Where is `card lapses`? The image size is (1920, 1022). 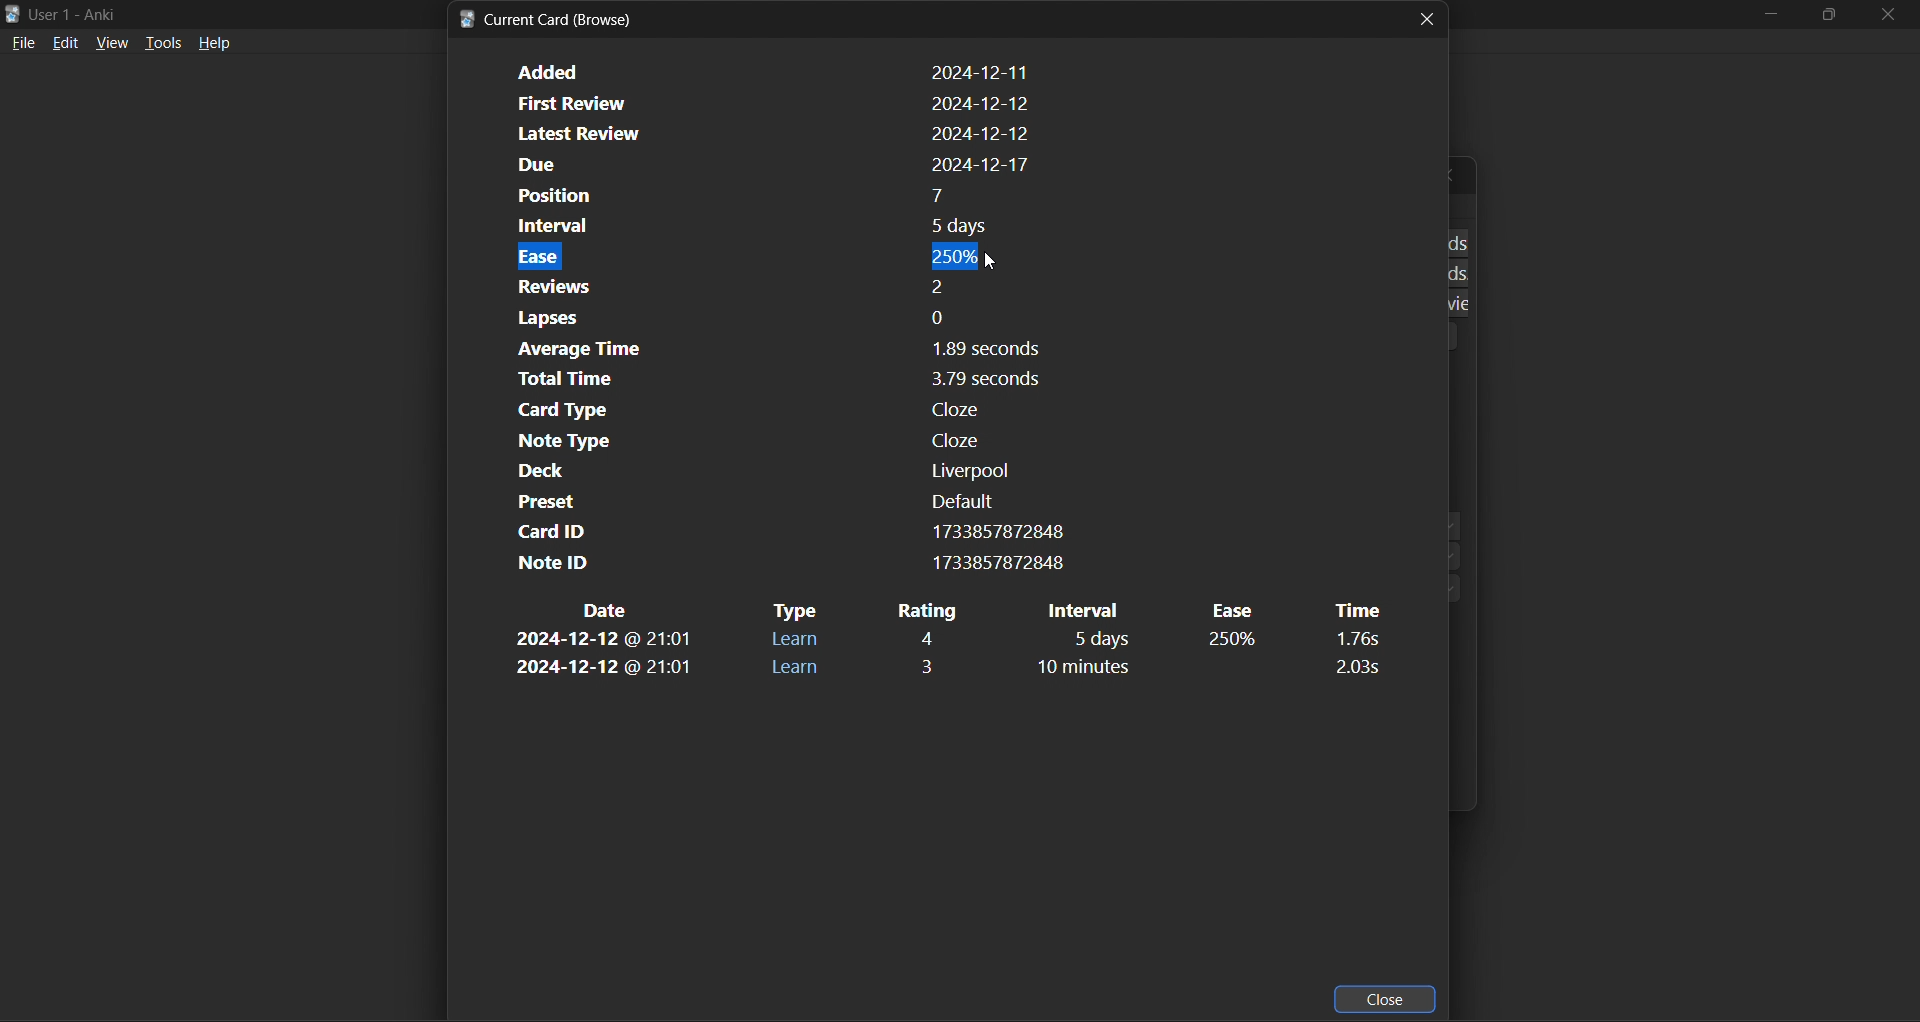 card lapses is located at coordinates (763, 318).